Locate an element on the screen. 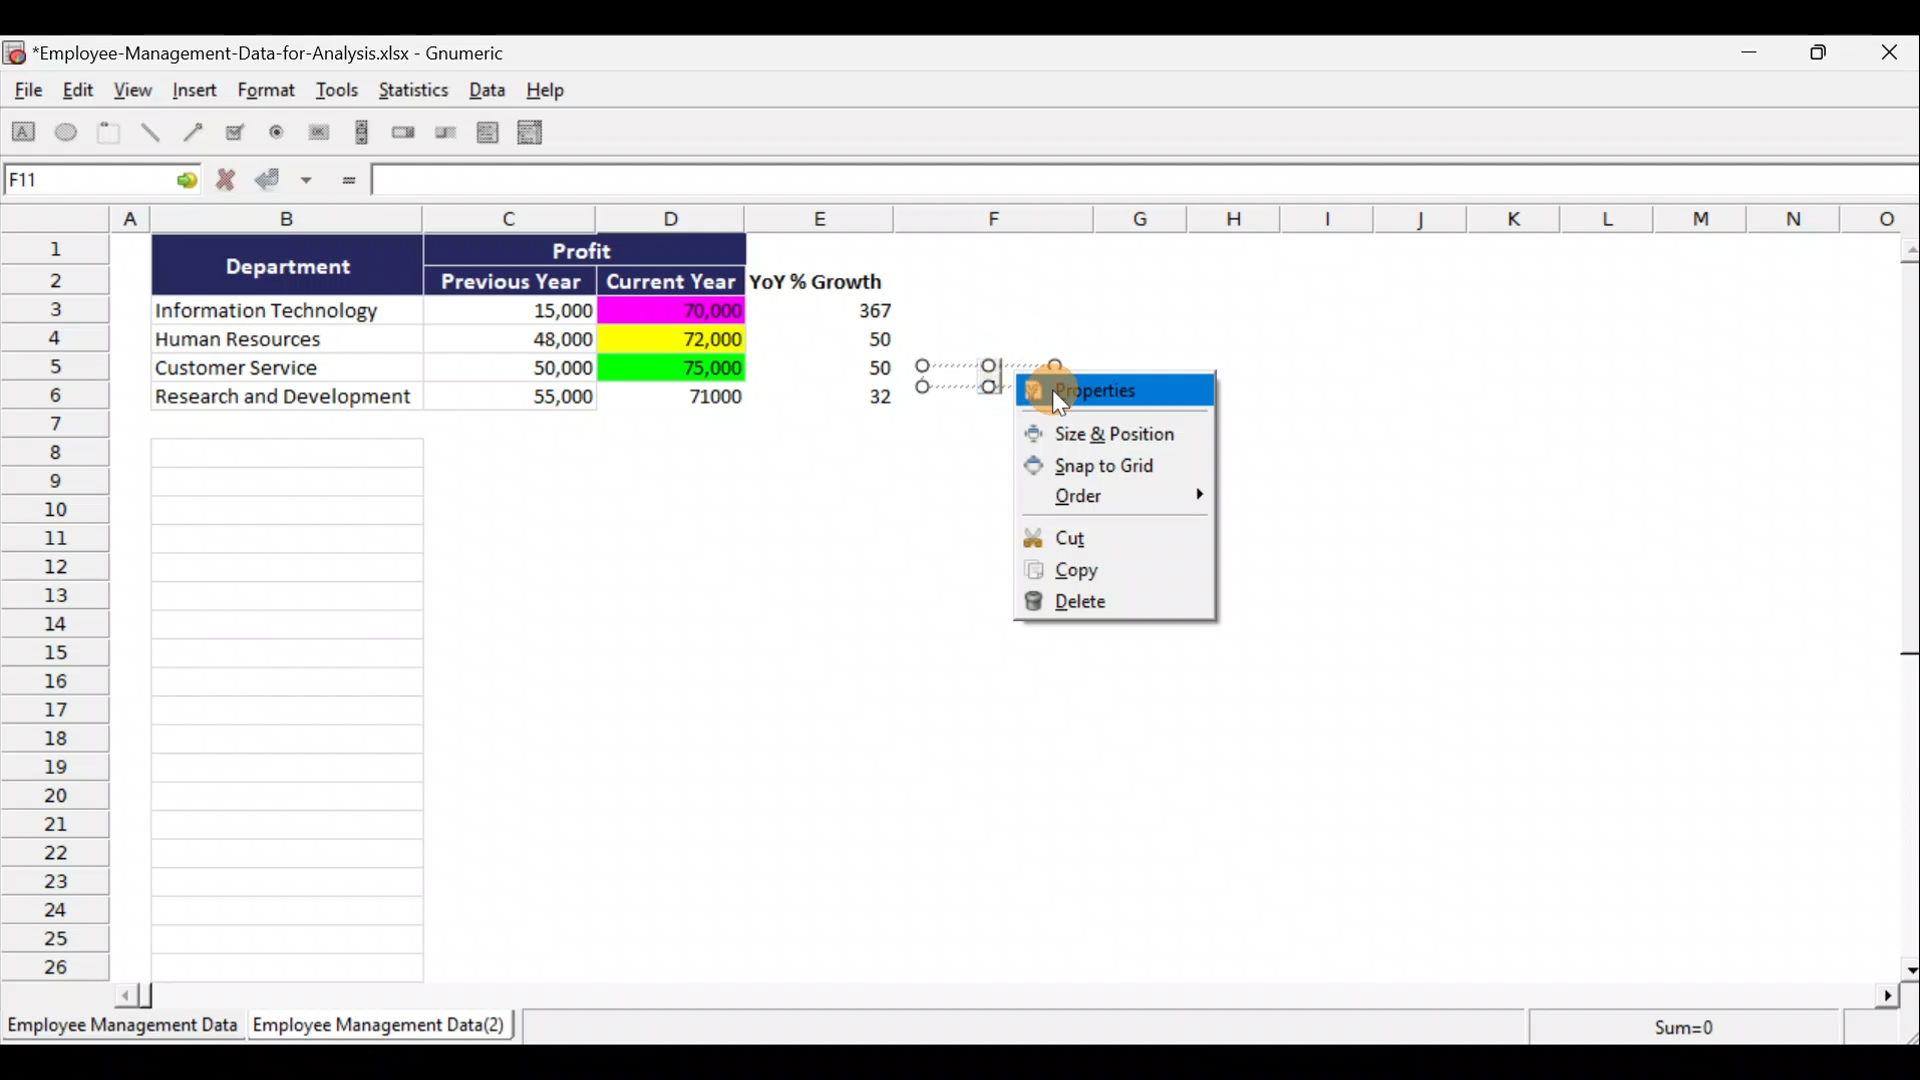 The image size is (1920, 1080). Order is located at coordinates (1119, 496).